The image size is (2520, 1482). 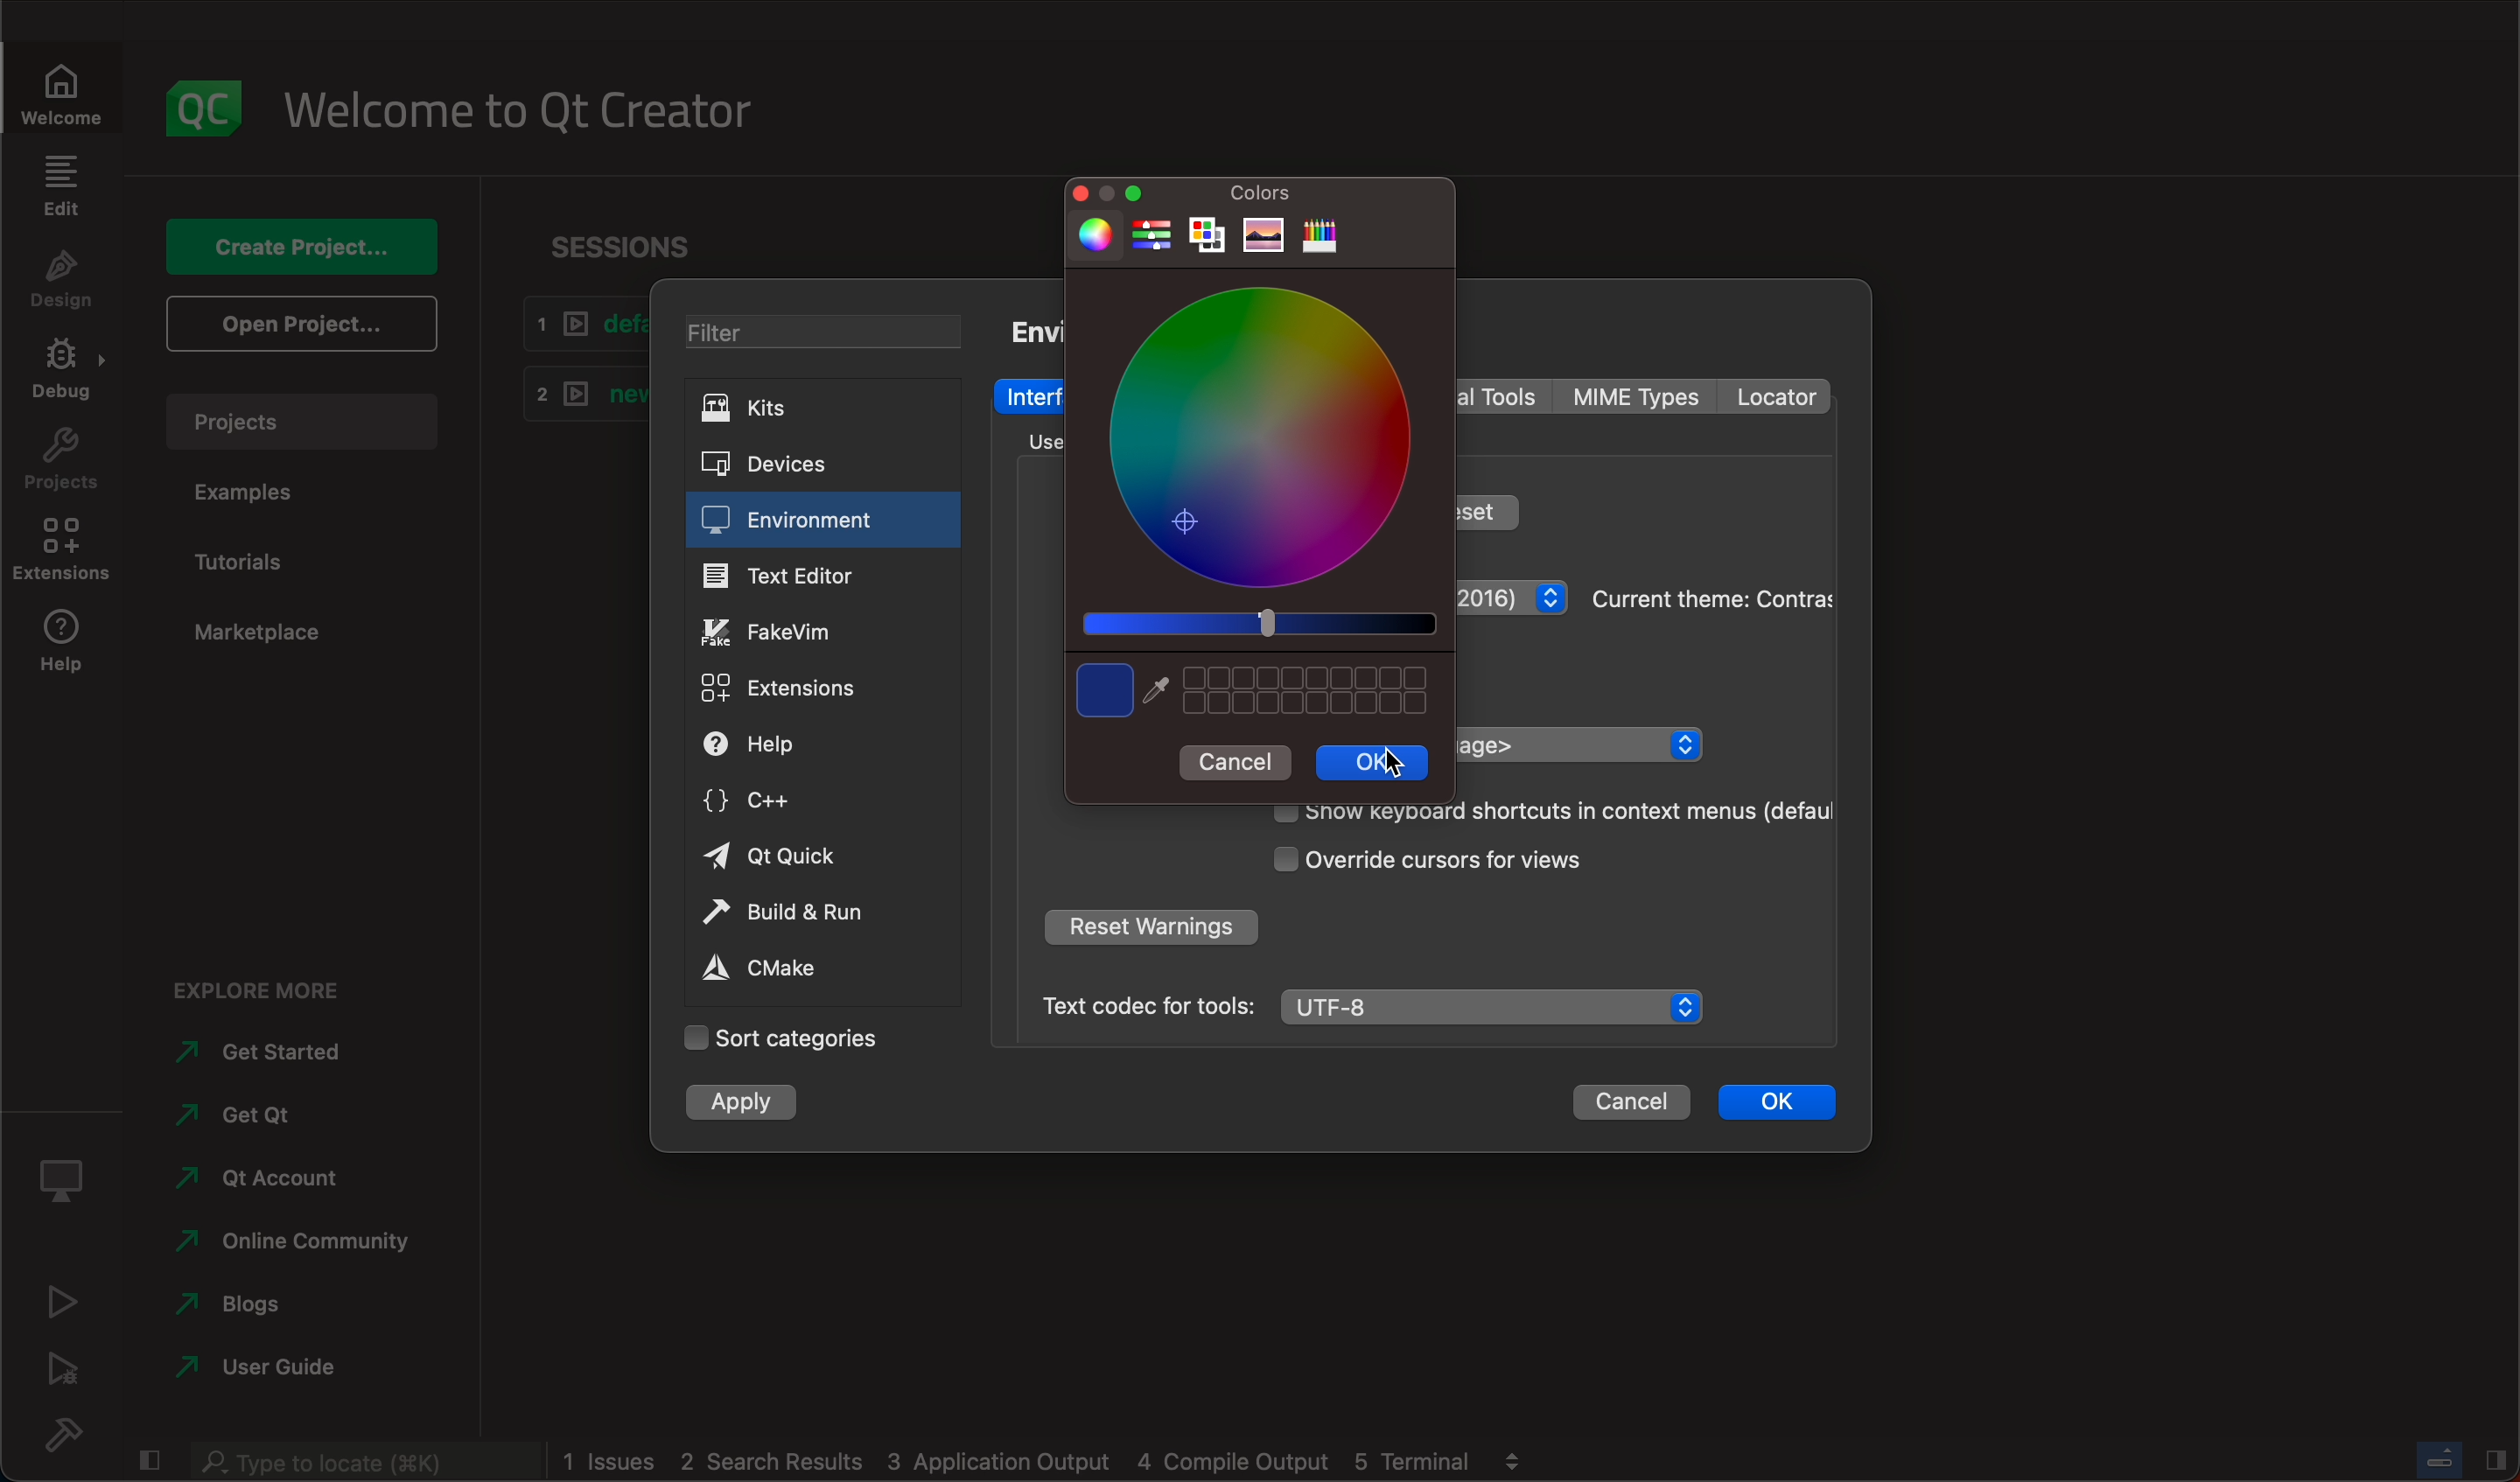 What do you see at coordinates (621, 236) in the screenshot?
I see `sessions` at bounding box center [621, 236].